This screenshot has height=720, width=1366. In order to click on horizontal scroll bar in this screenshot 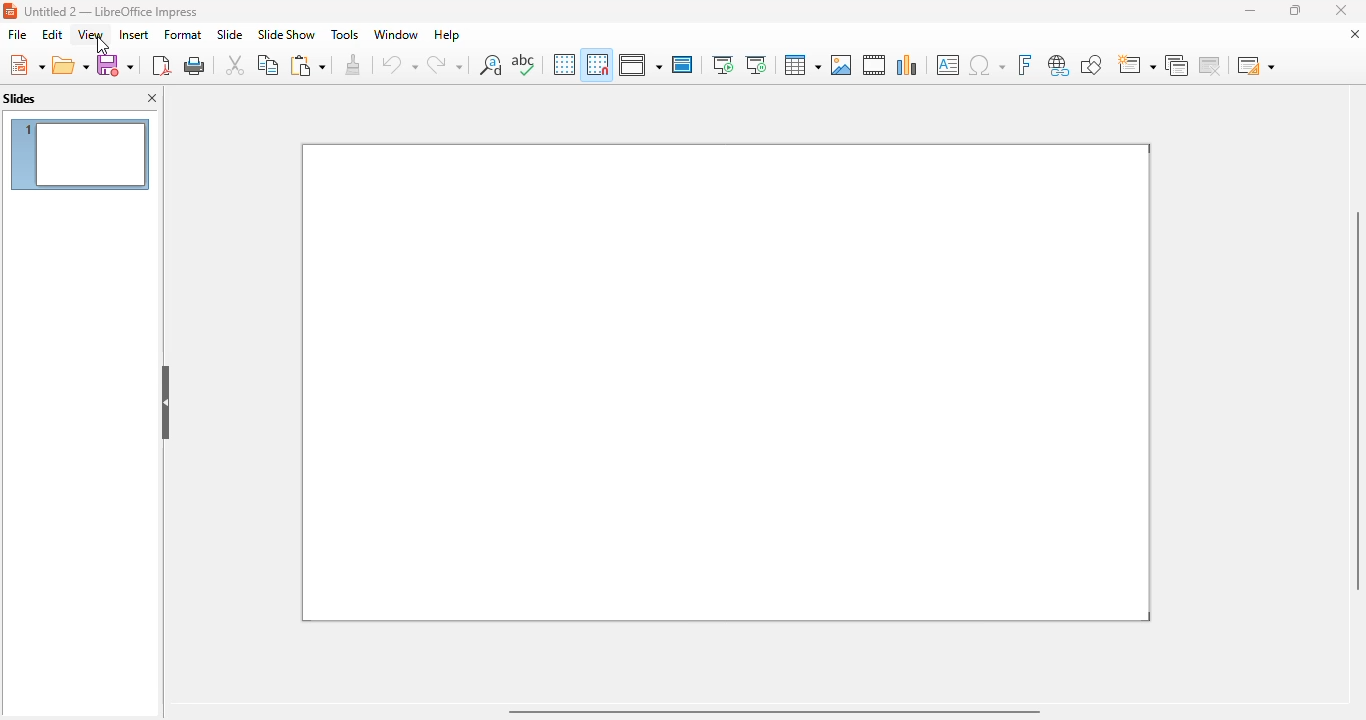, I will do `click(773, 711)`.